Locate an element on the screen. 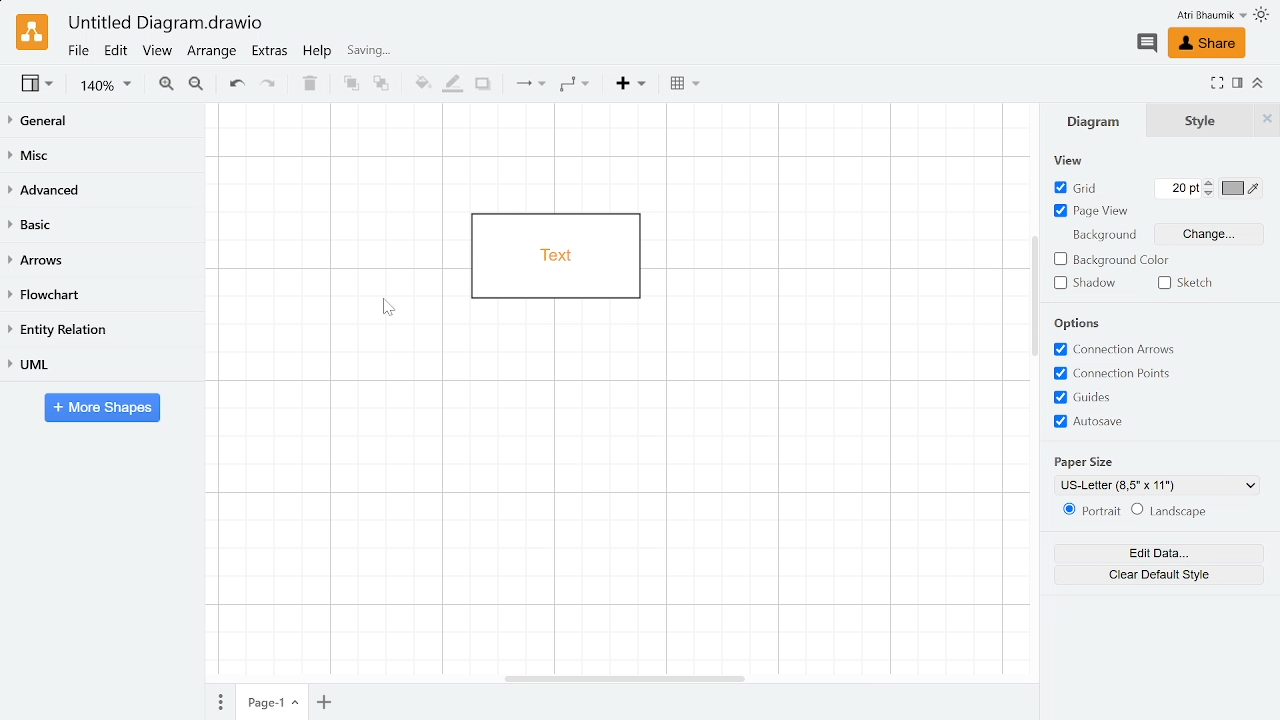 This screenshot has height=720, width=1280. Format is located at coordinates (1237, 85).